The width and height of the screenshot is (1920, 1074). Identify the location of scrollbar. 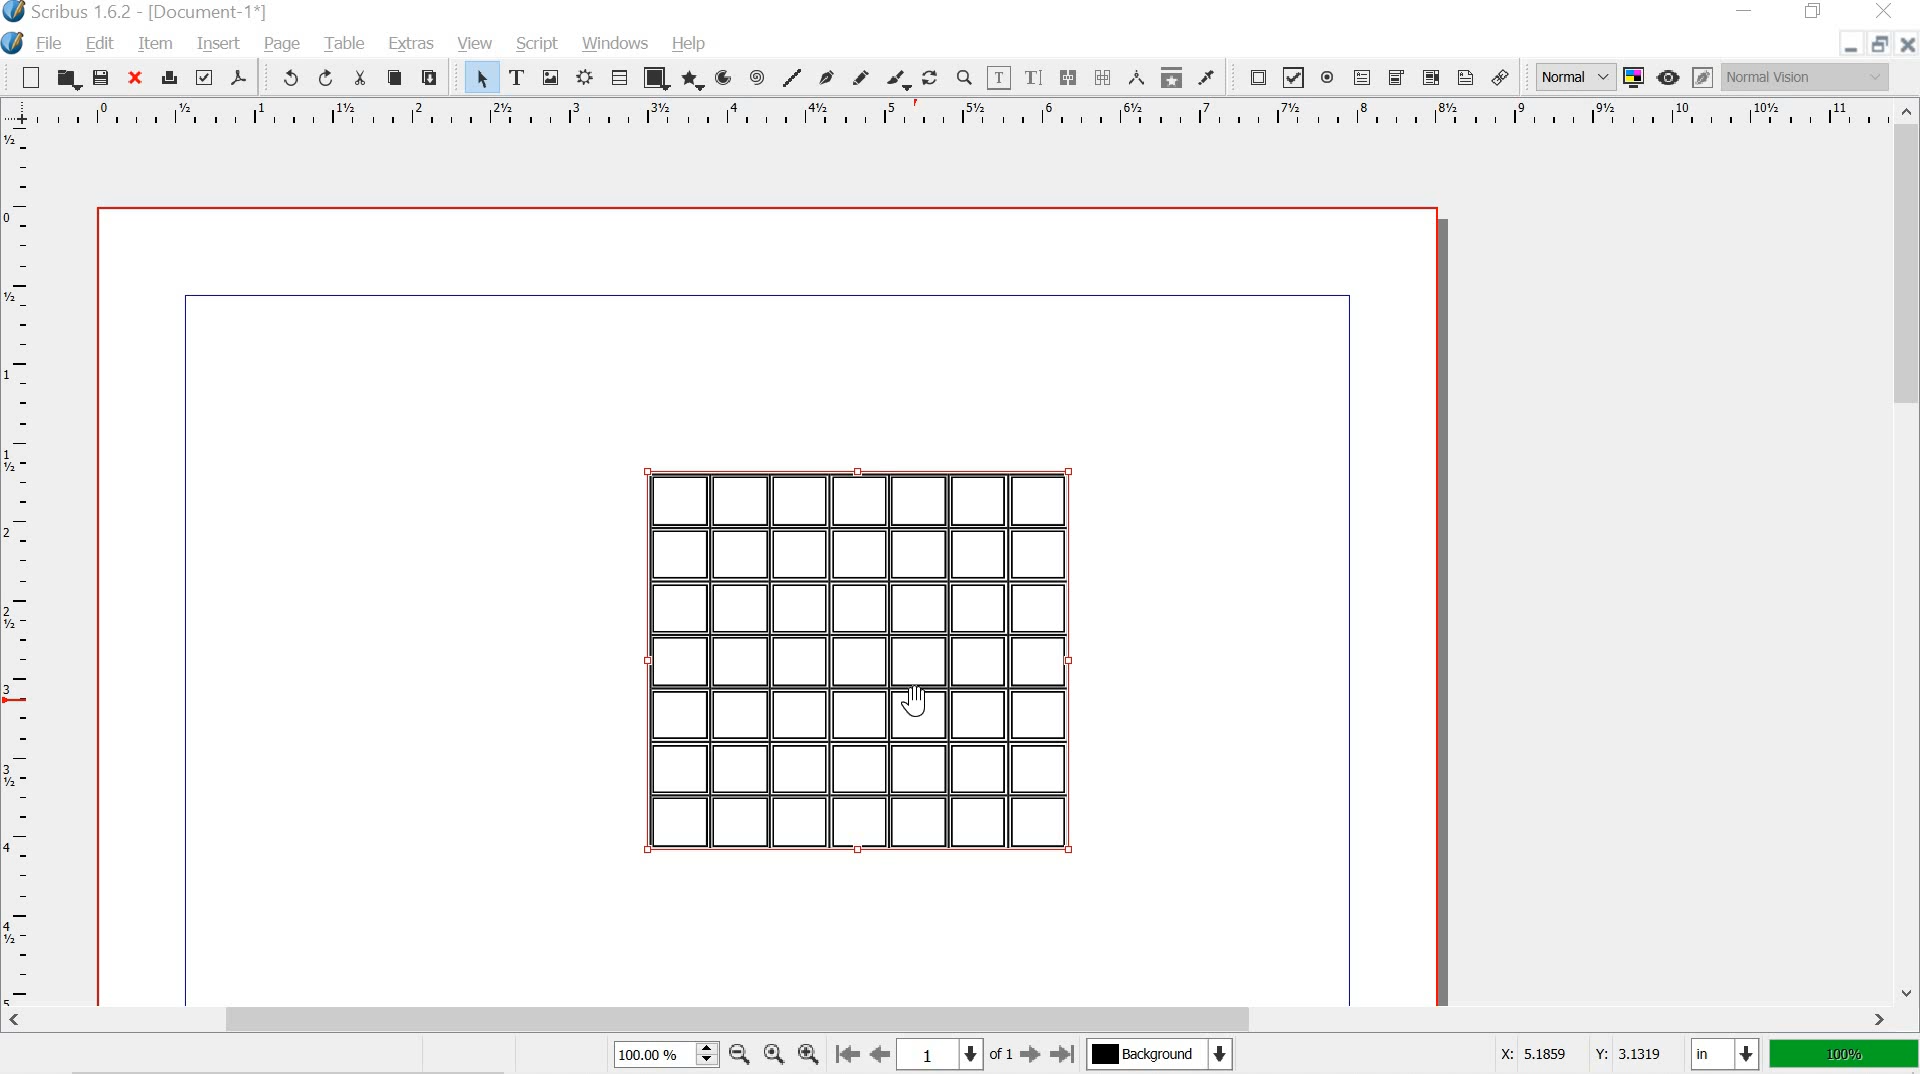
(1908, 549).